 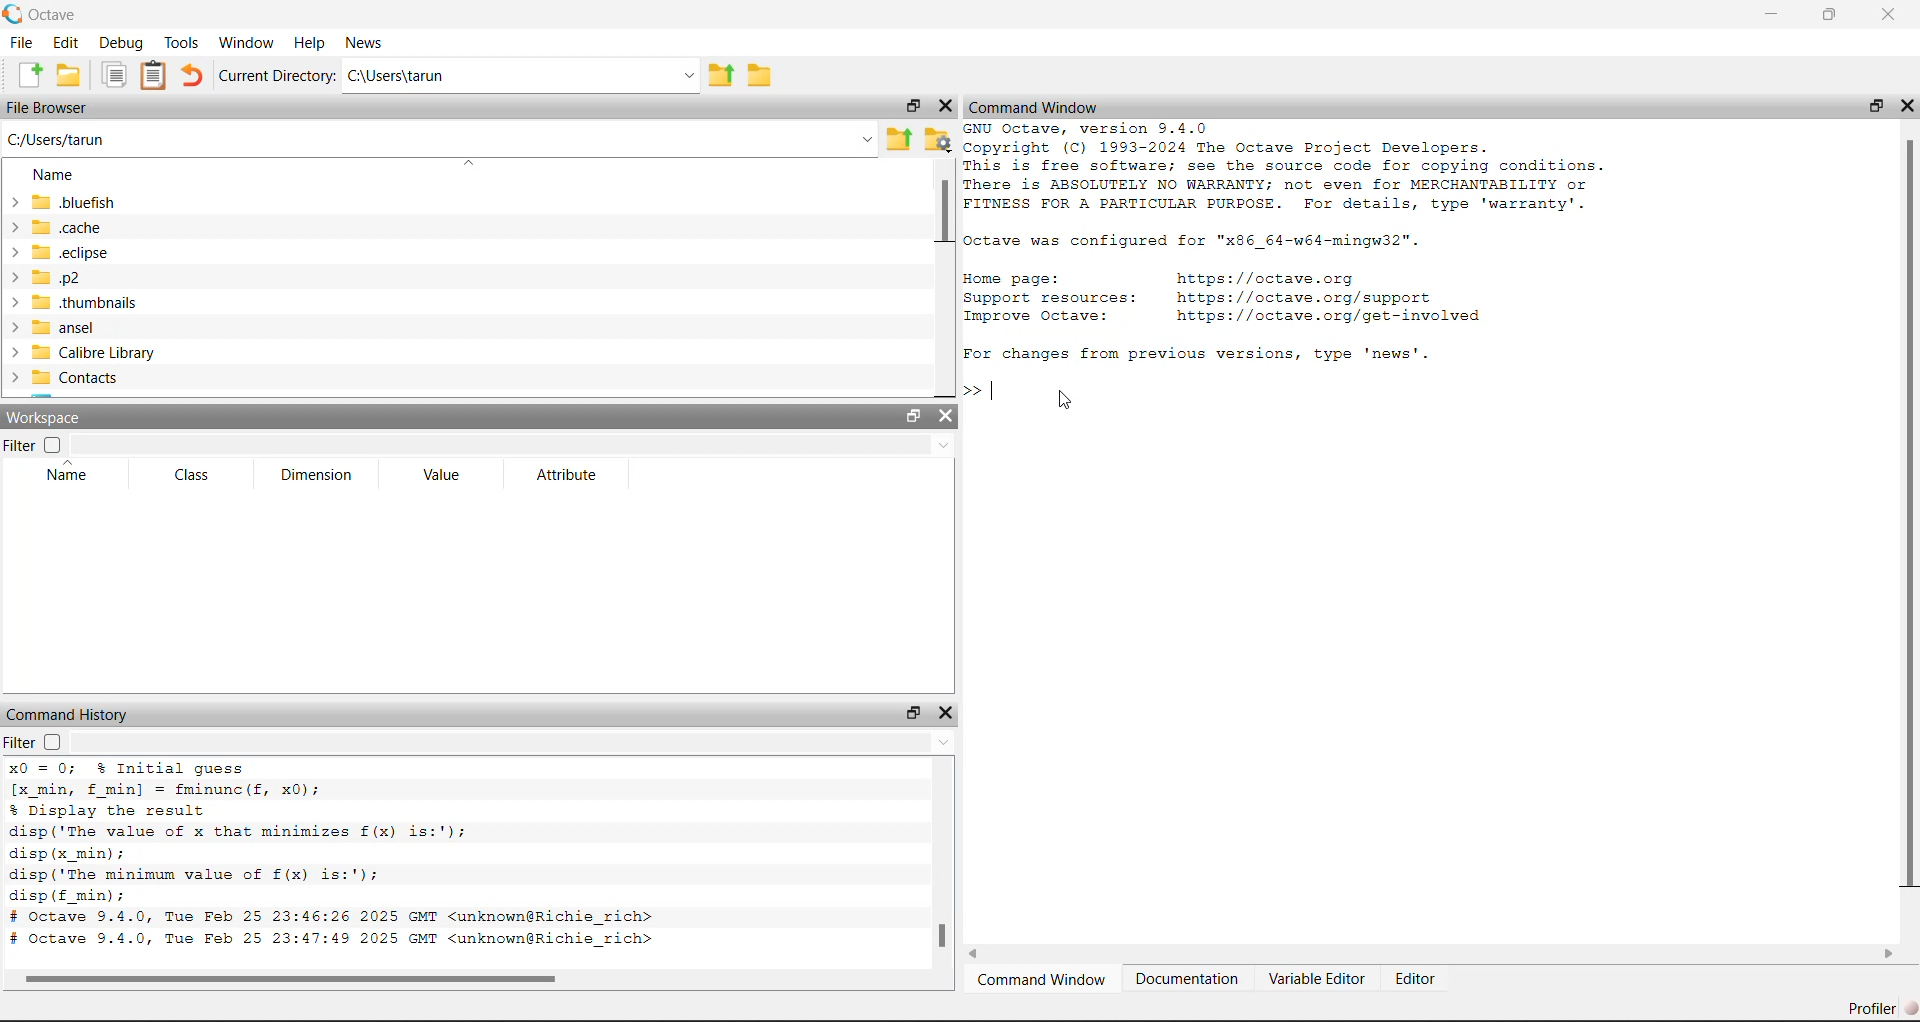 I want to click on Dimension, so click(x=325, y=478).